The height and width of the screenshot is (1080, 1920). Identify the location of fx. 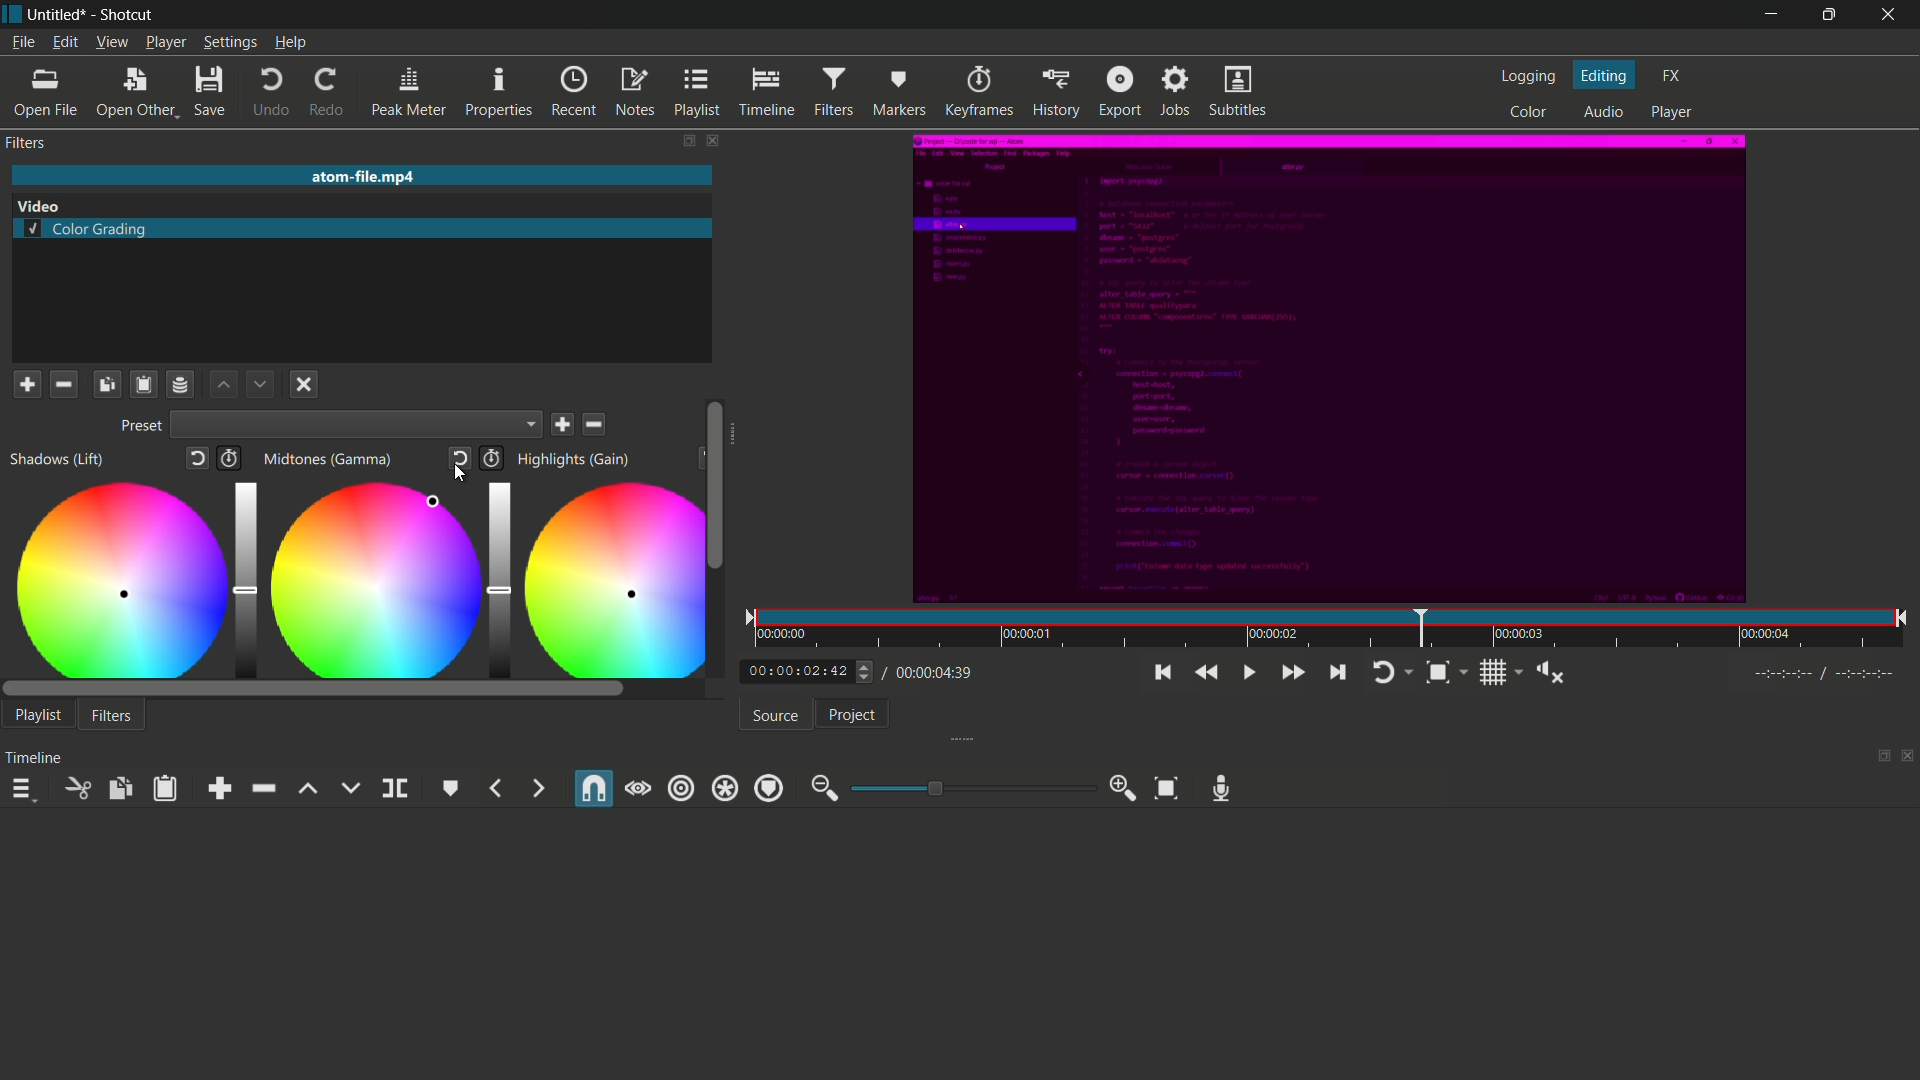
(1673, 74).